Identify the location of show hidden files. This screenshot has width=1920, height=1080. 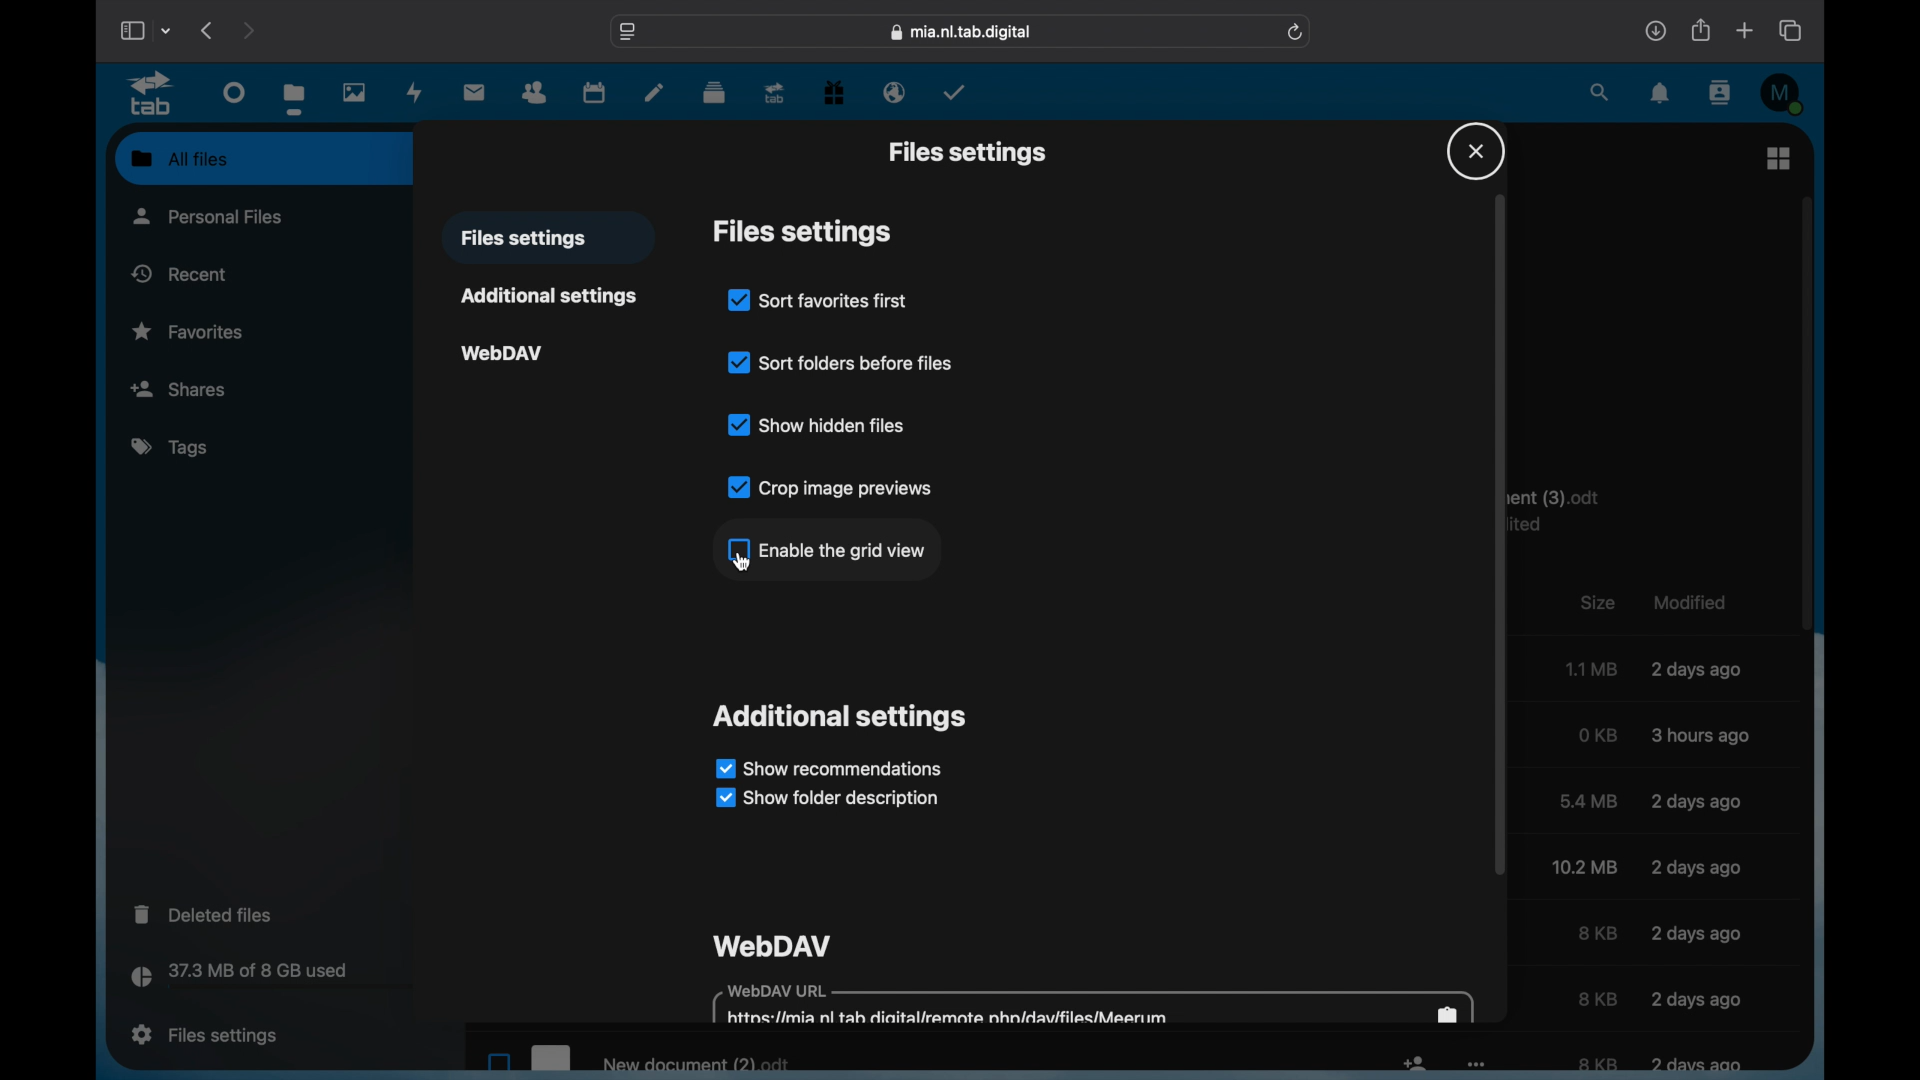
(818, 424).